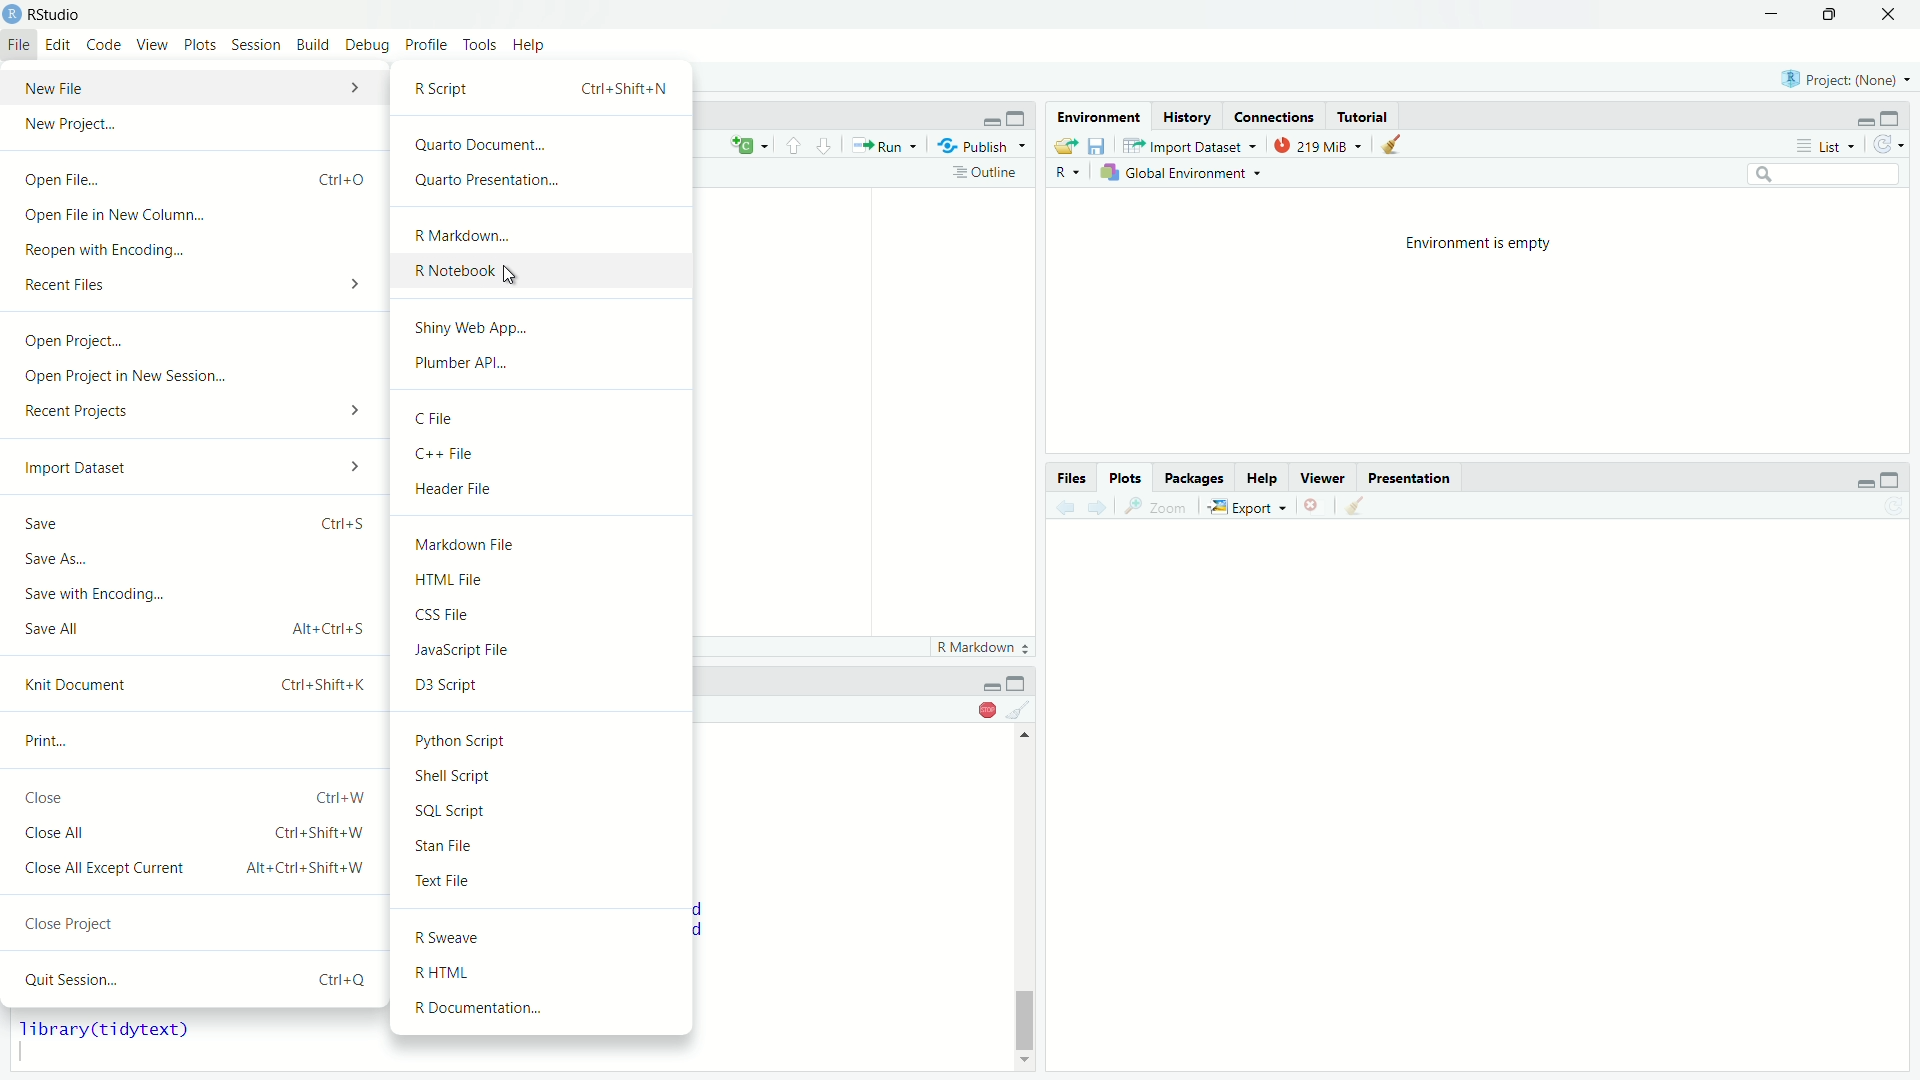 The height and width of the screenshot is (1080, 1920). Describe the element at coordinates (57, 15) in the screenshot. I see `RStudio` at that location.